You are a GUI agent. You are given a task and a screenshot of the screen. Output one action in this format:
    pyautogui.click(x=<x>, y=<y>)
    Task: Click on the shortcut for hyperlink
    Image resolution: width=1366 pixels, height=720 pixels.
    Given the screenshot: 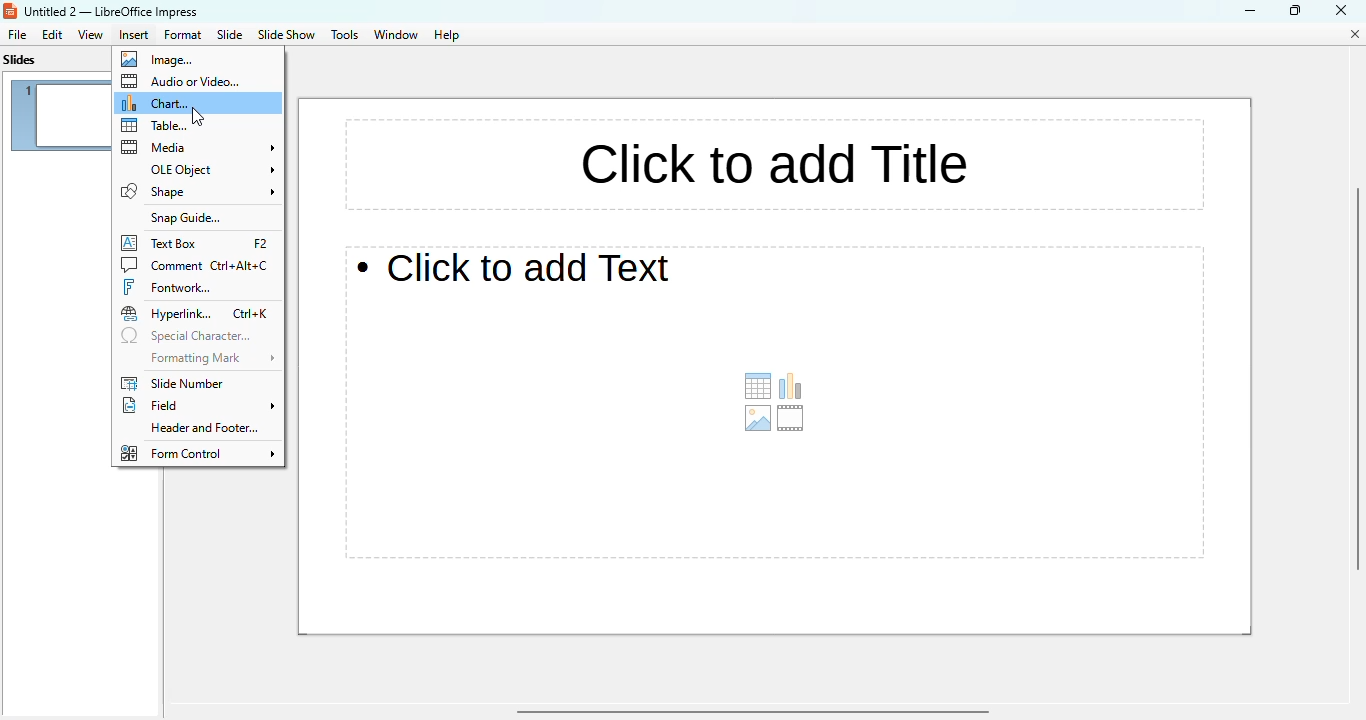 What is the action you would take?
    pyautogui.click(x=252, y=313)
    